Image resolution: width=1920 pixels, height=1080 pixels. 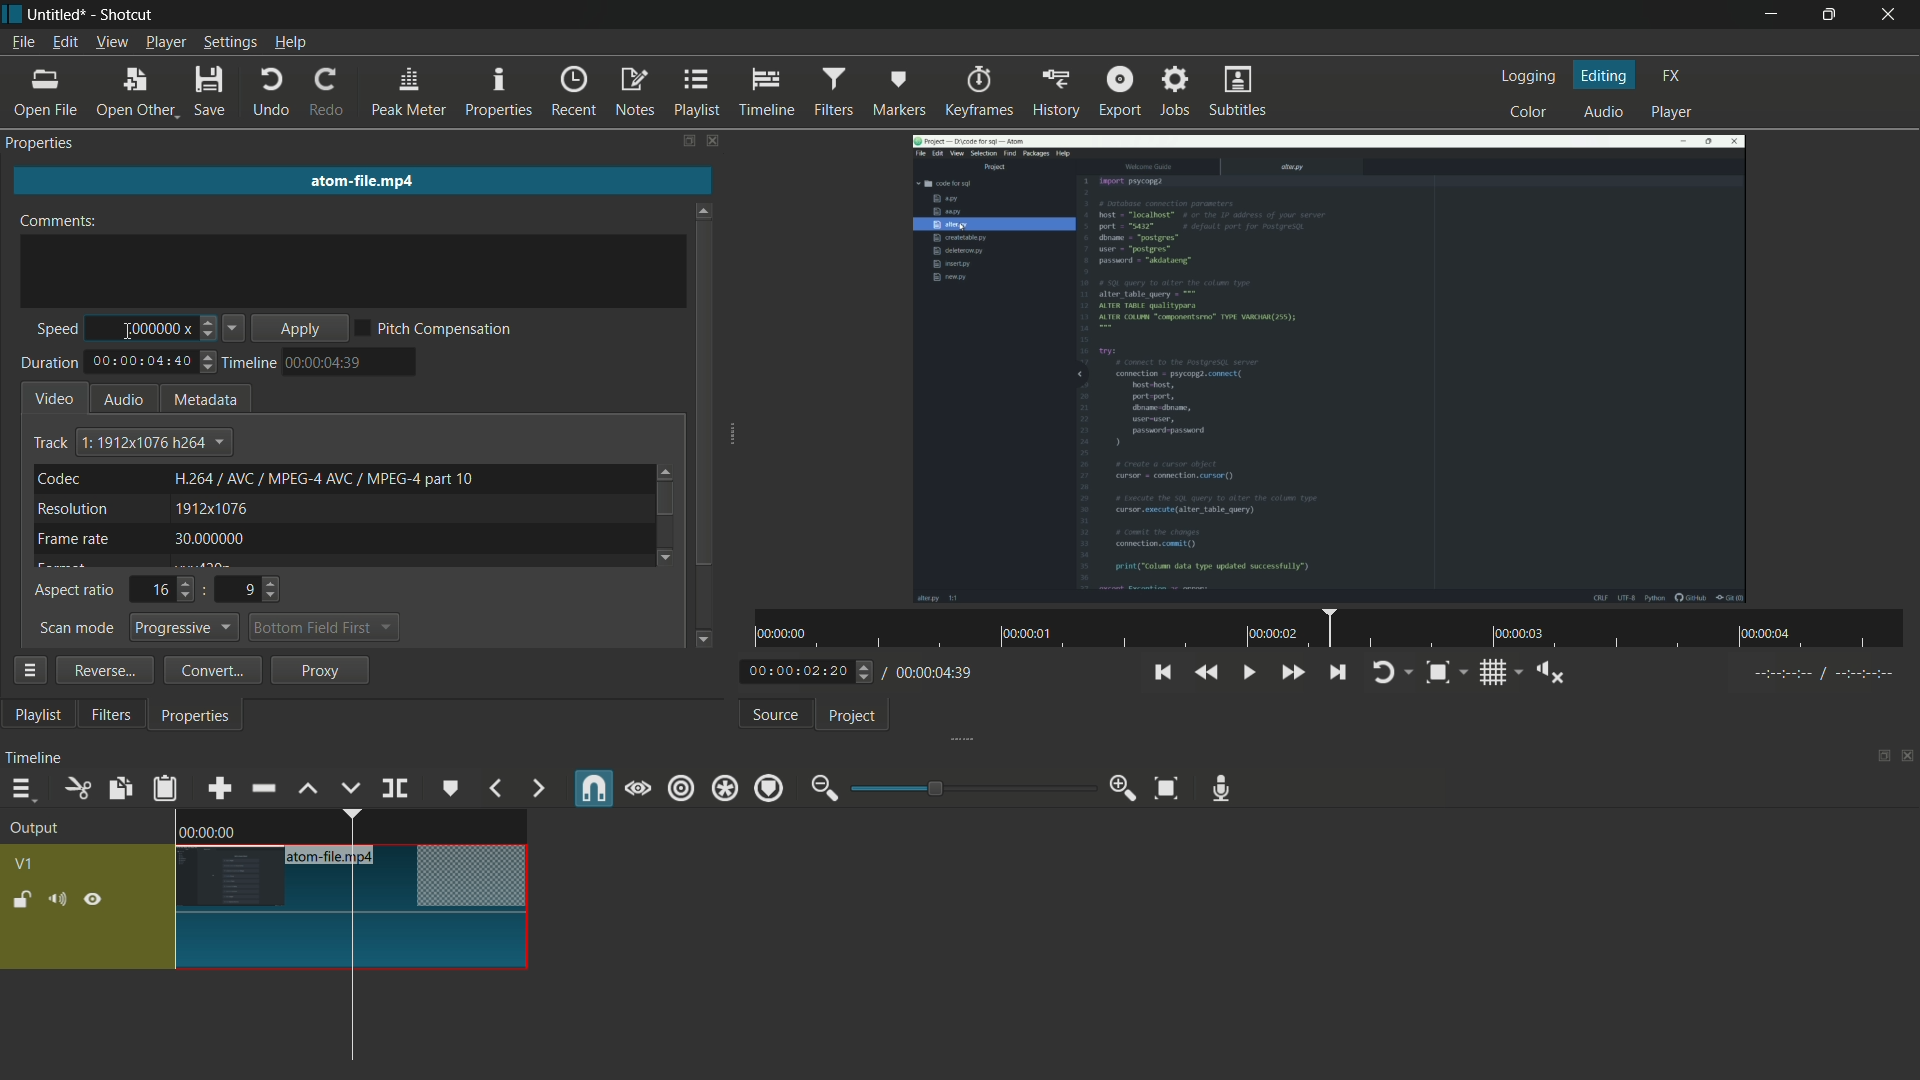 What do you see at coordinates (202, 399) in the screenshot?
I see `metadata` at bounding box center [202, 399].